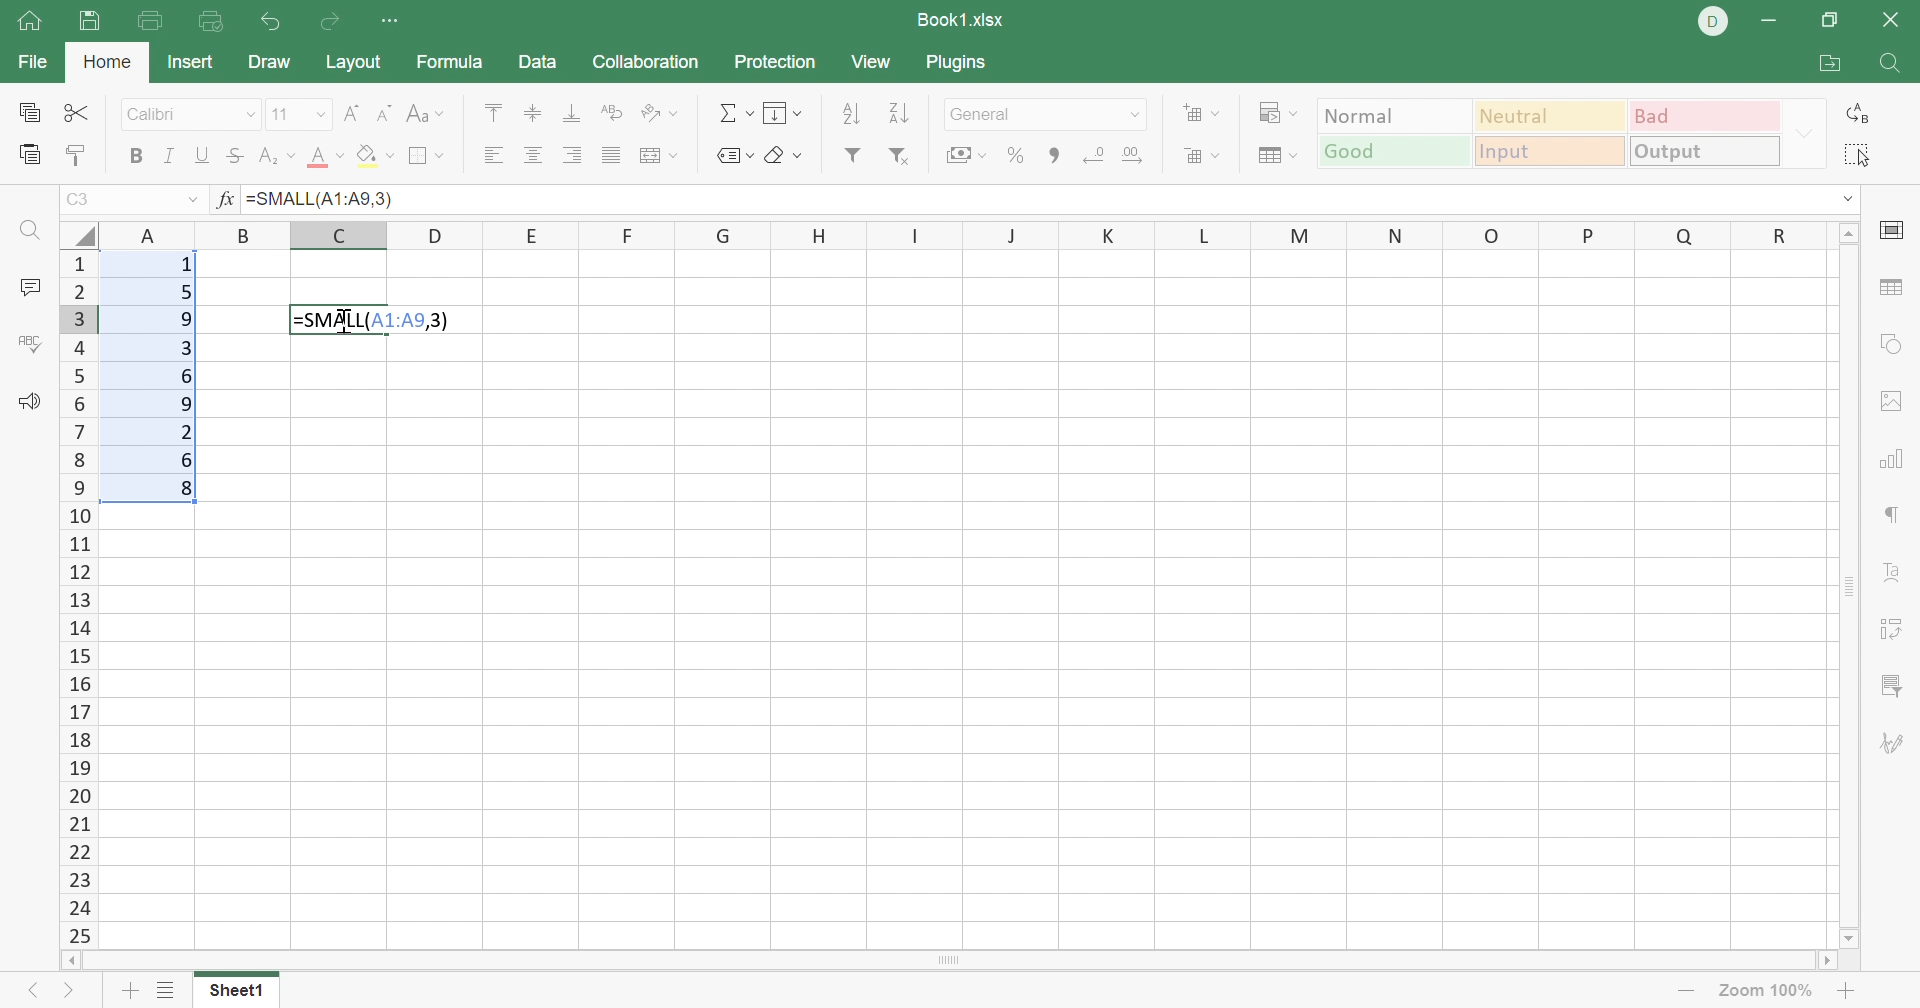 This screenshot has height=1008, width=1920. I want to click on Align right, so click(573, 154).